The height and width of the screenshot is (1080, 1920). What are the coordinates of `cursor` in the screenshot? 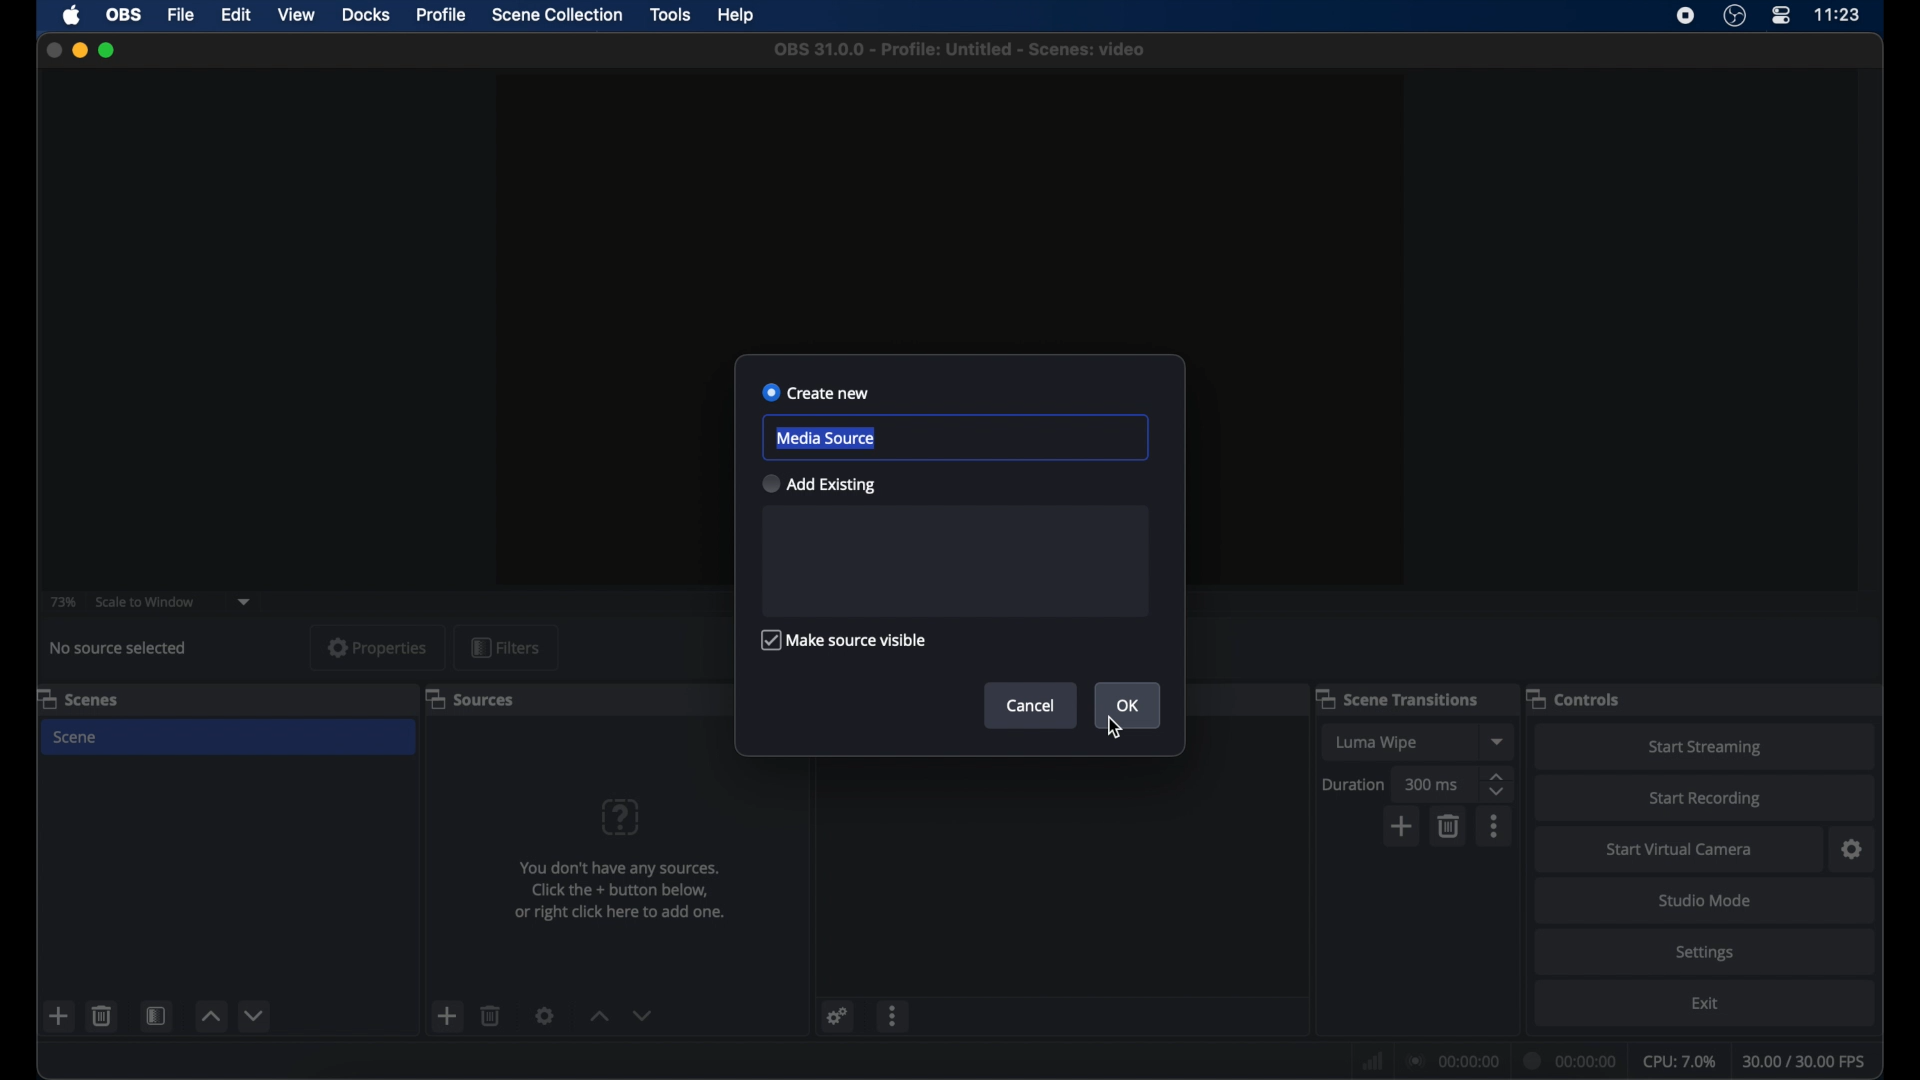 It's located at (1115, 730).